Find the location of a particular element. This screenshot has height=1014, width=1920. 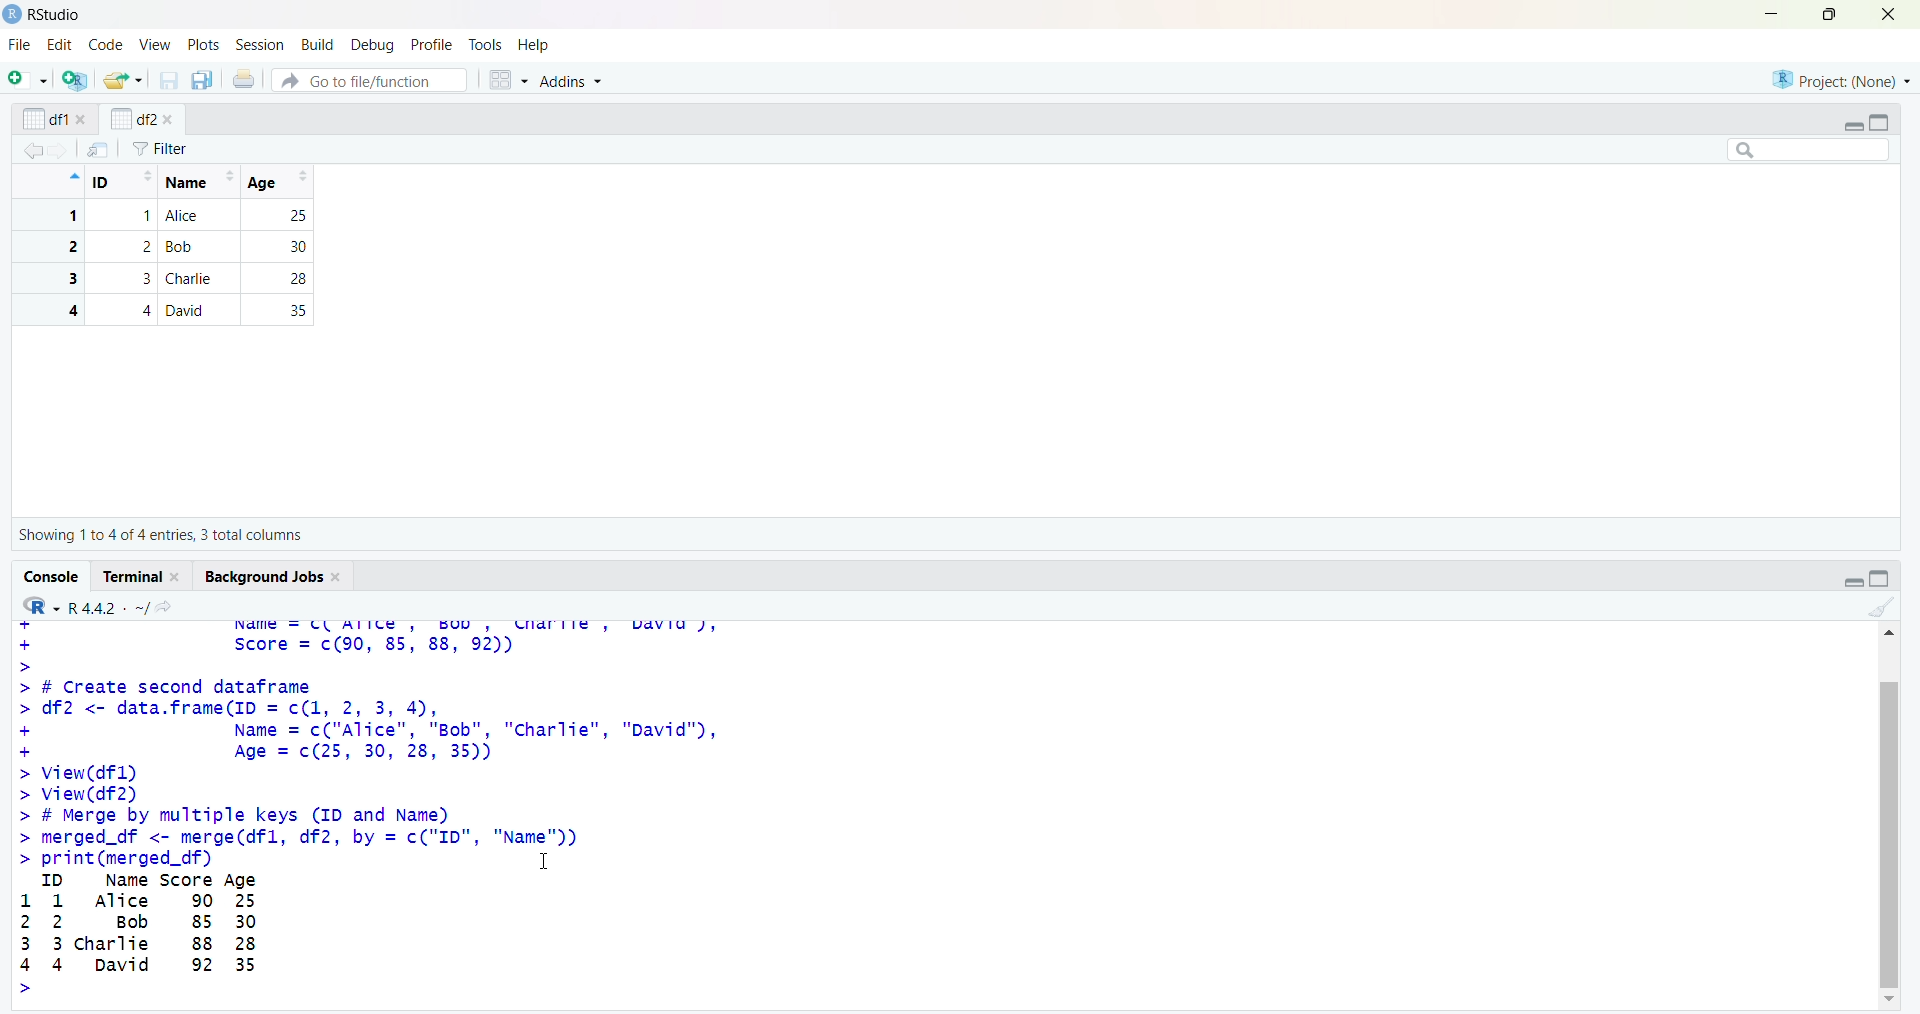

clean is located at coordinates (1883, 608).